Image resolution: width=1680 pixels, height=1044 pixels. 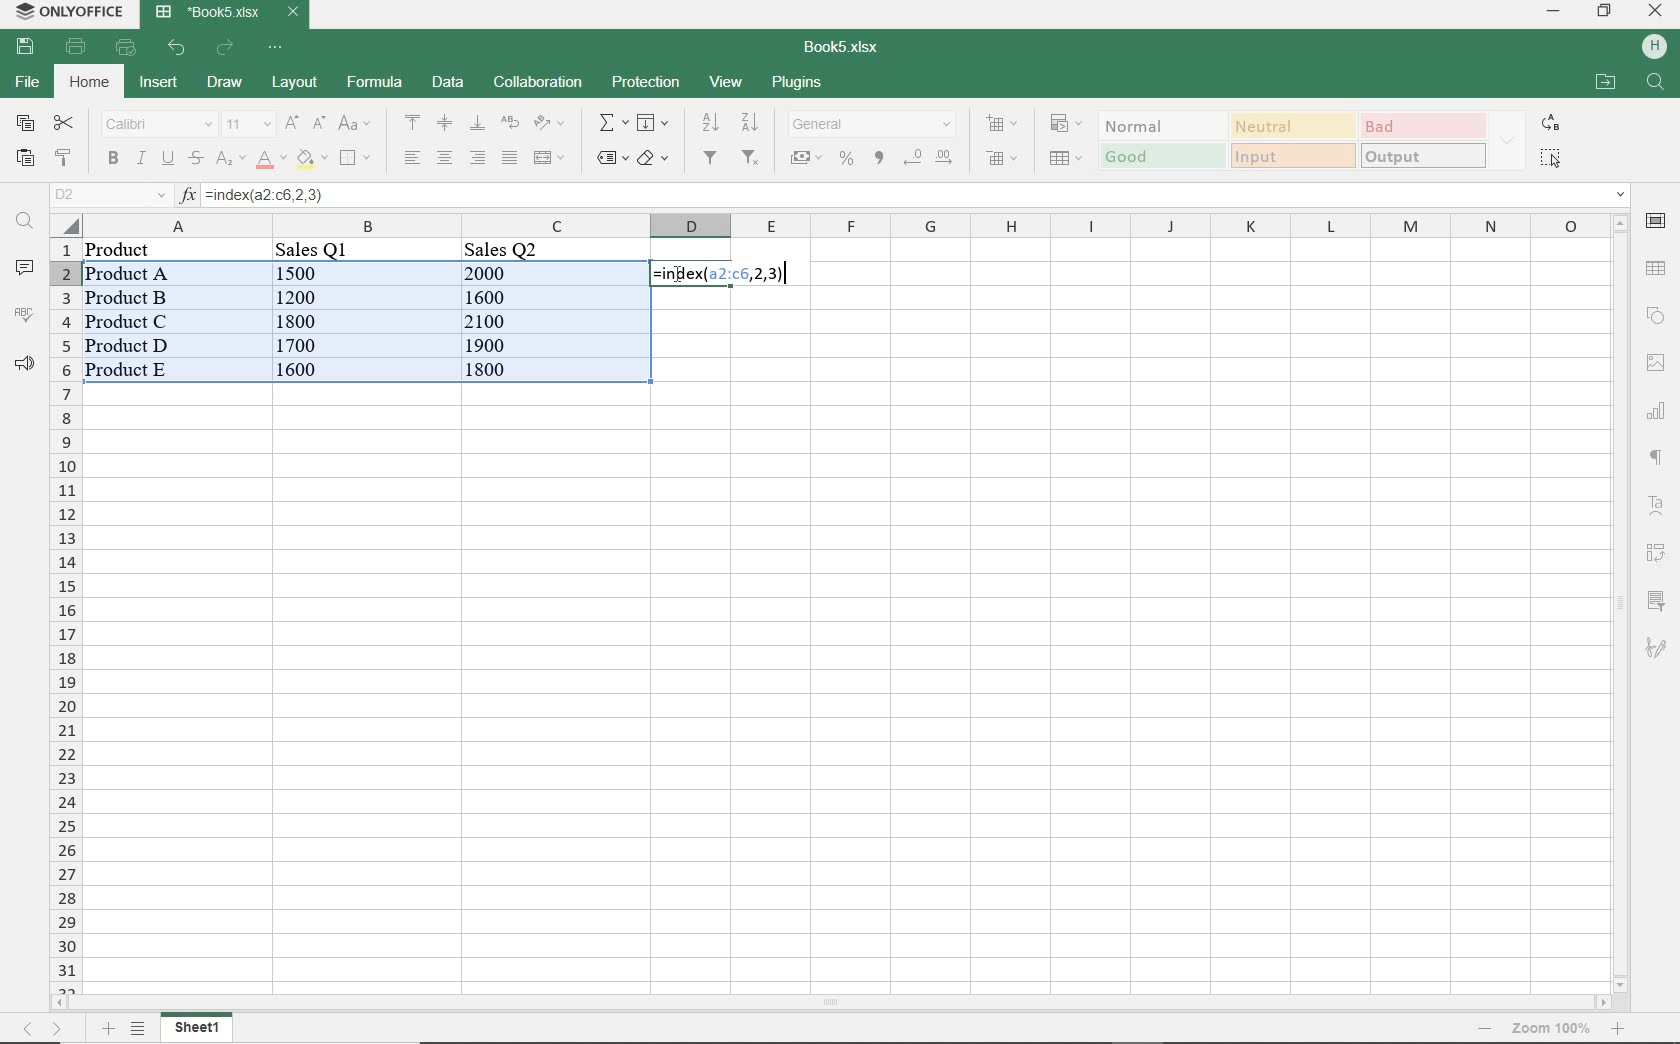 What do you see at coordinates (158, 83) in the screenshot?
I see `insert` at bounding box center [158, 83].